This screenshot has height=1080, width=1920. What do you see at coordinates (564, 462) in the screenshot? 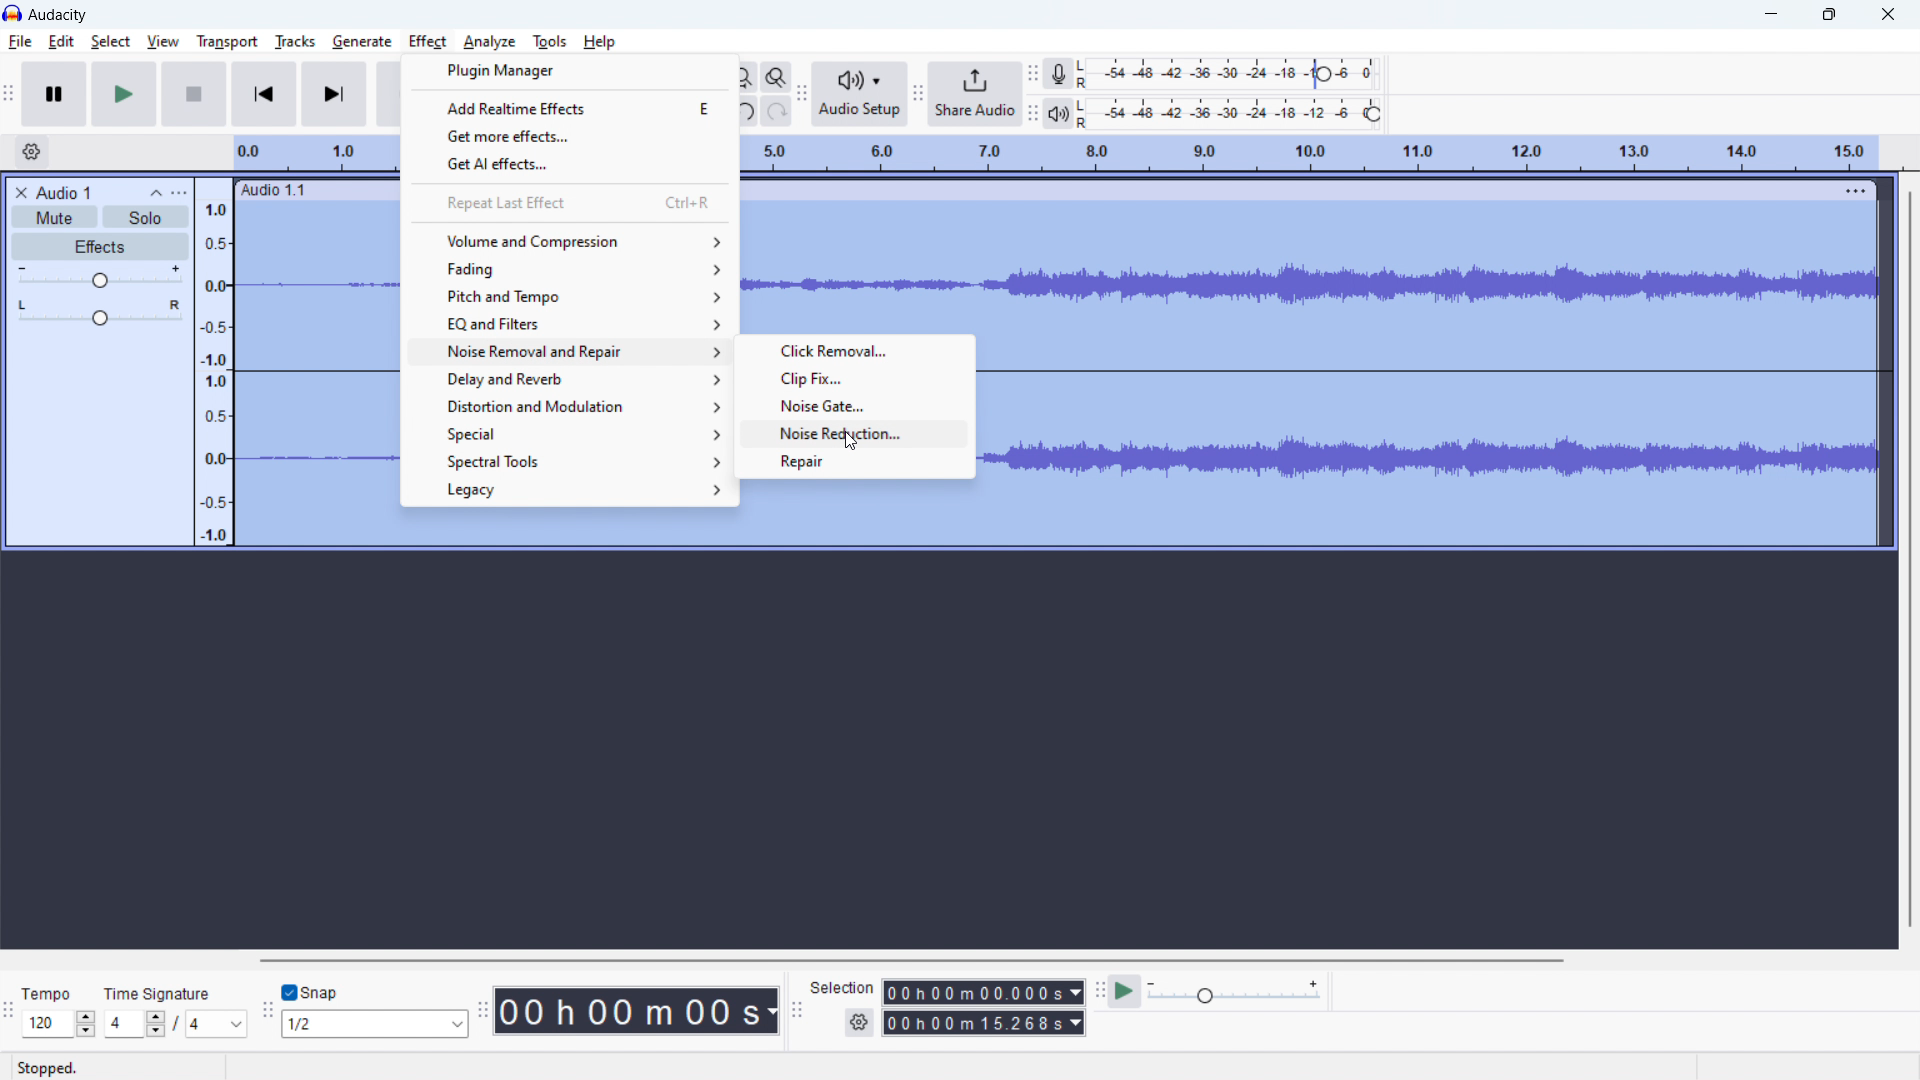
I see `spectral tools` at bounding box center [564, 462].